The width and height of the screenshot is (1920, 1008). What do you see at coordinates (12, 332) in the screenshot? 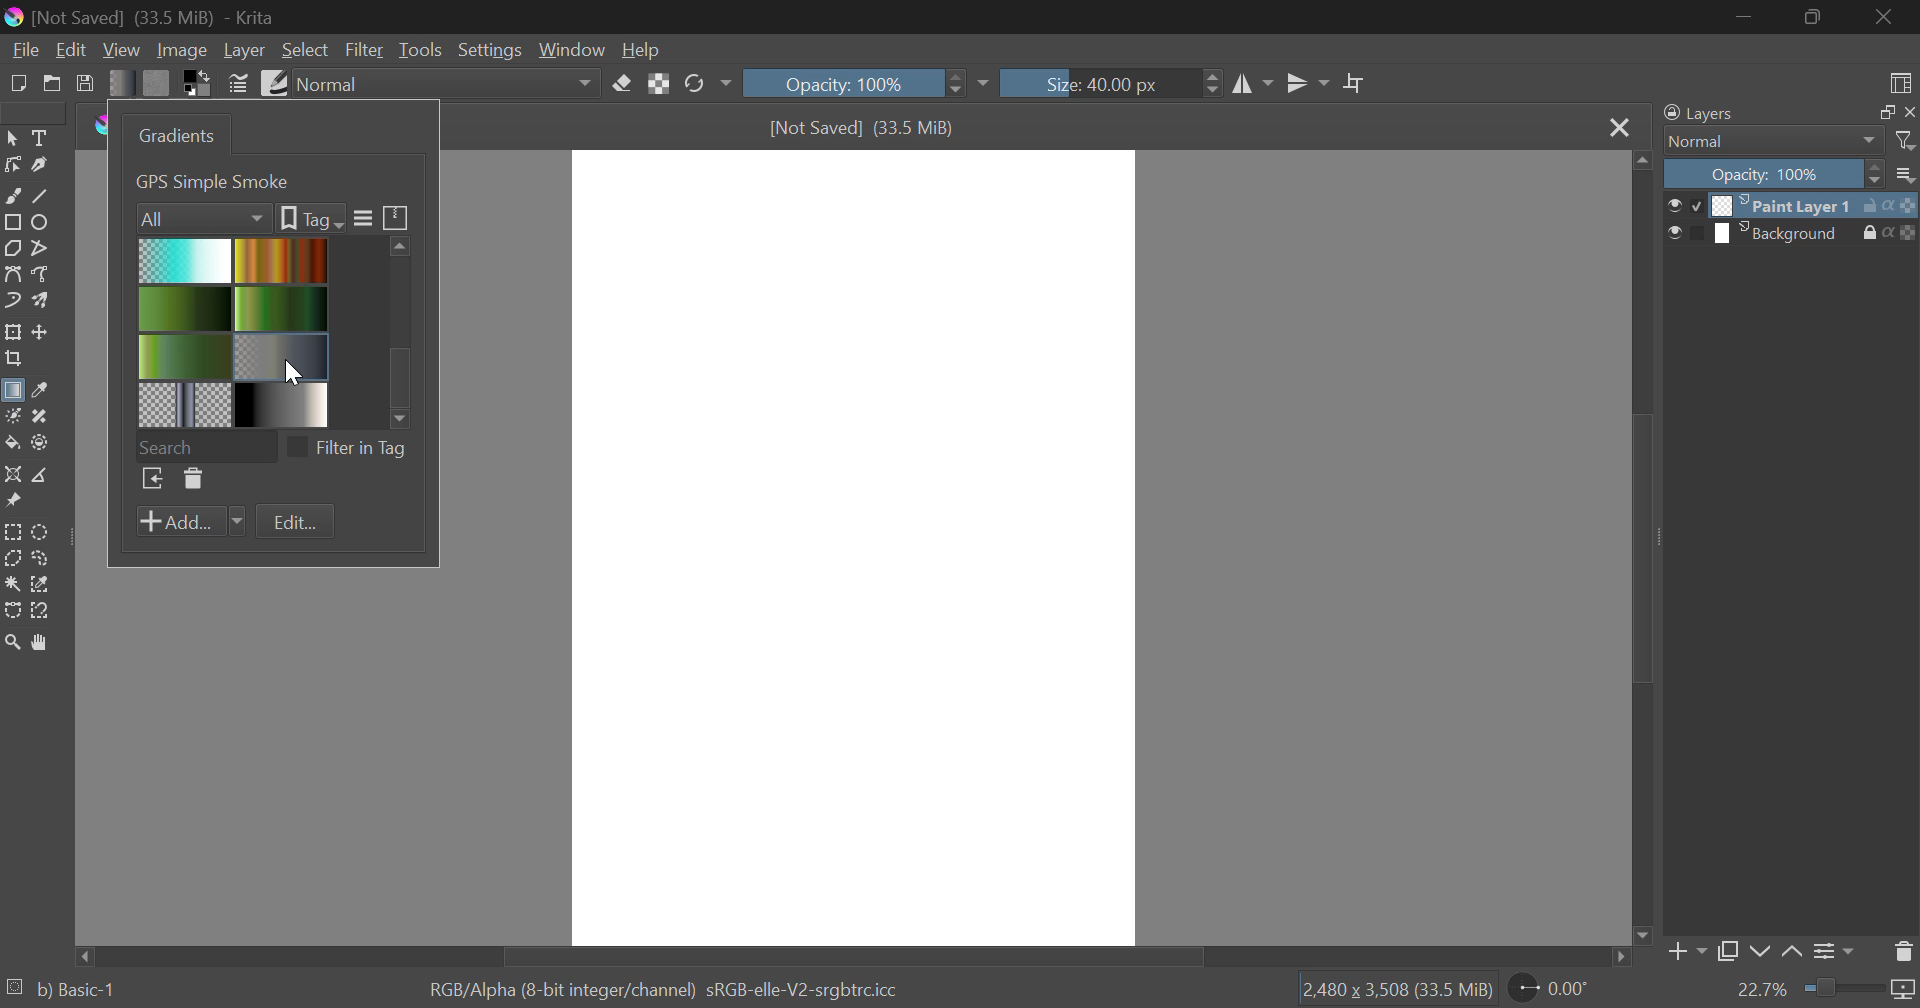
I see `Transform Layer` at bounding box center [12, 332].